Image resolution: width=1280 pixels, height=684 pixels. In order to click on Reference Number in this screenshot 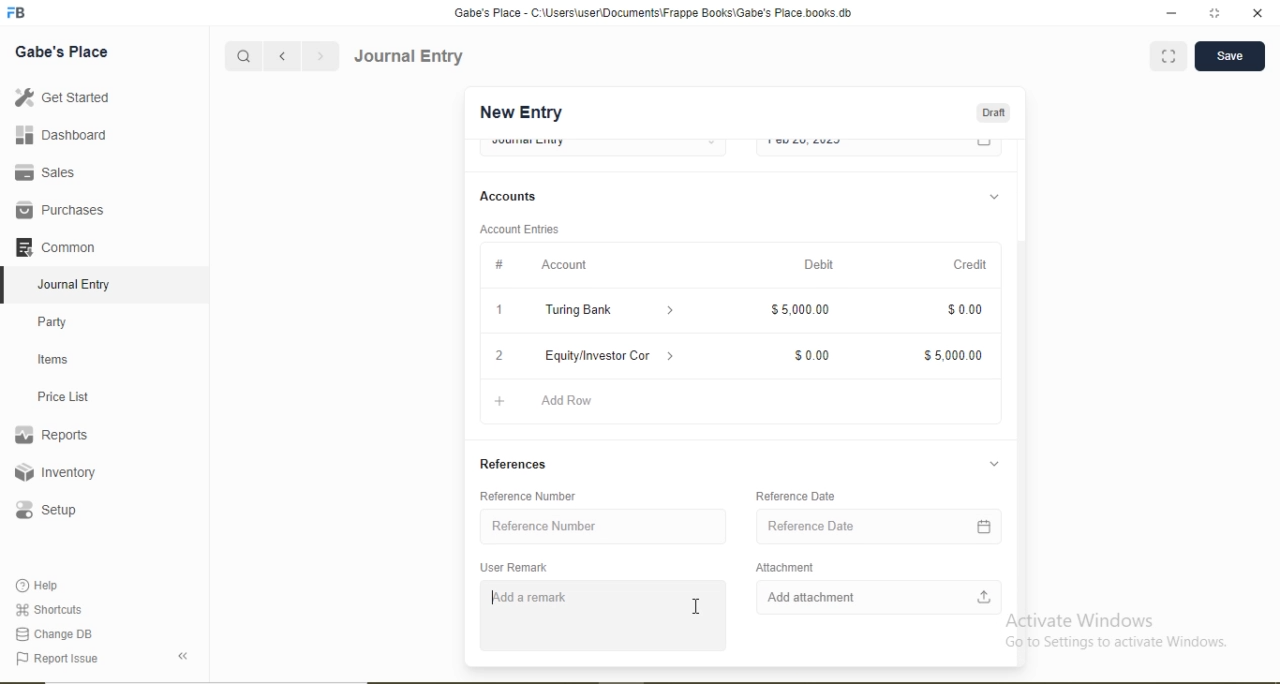, I will do `click(527, 496)`.